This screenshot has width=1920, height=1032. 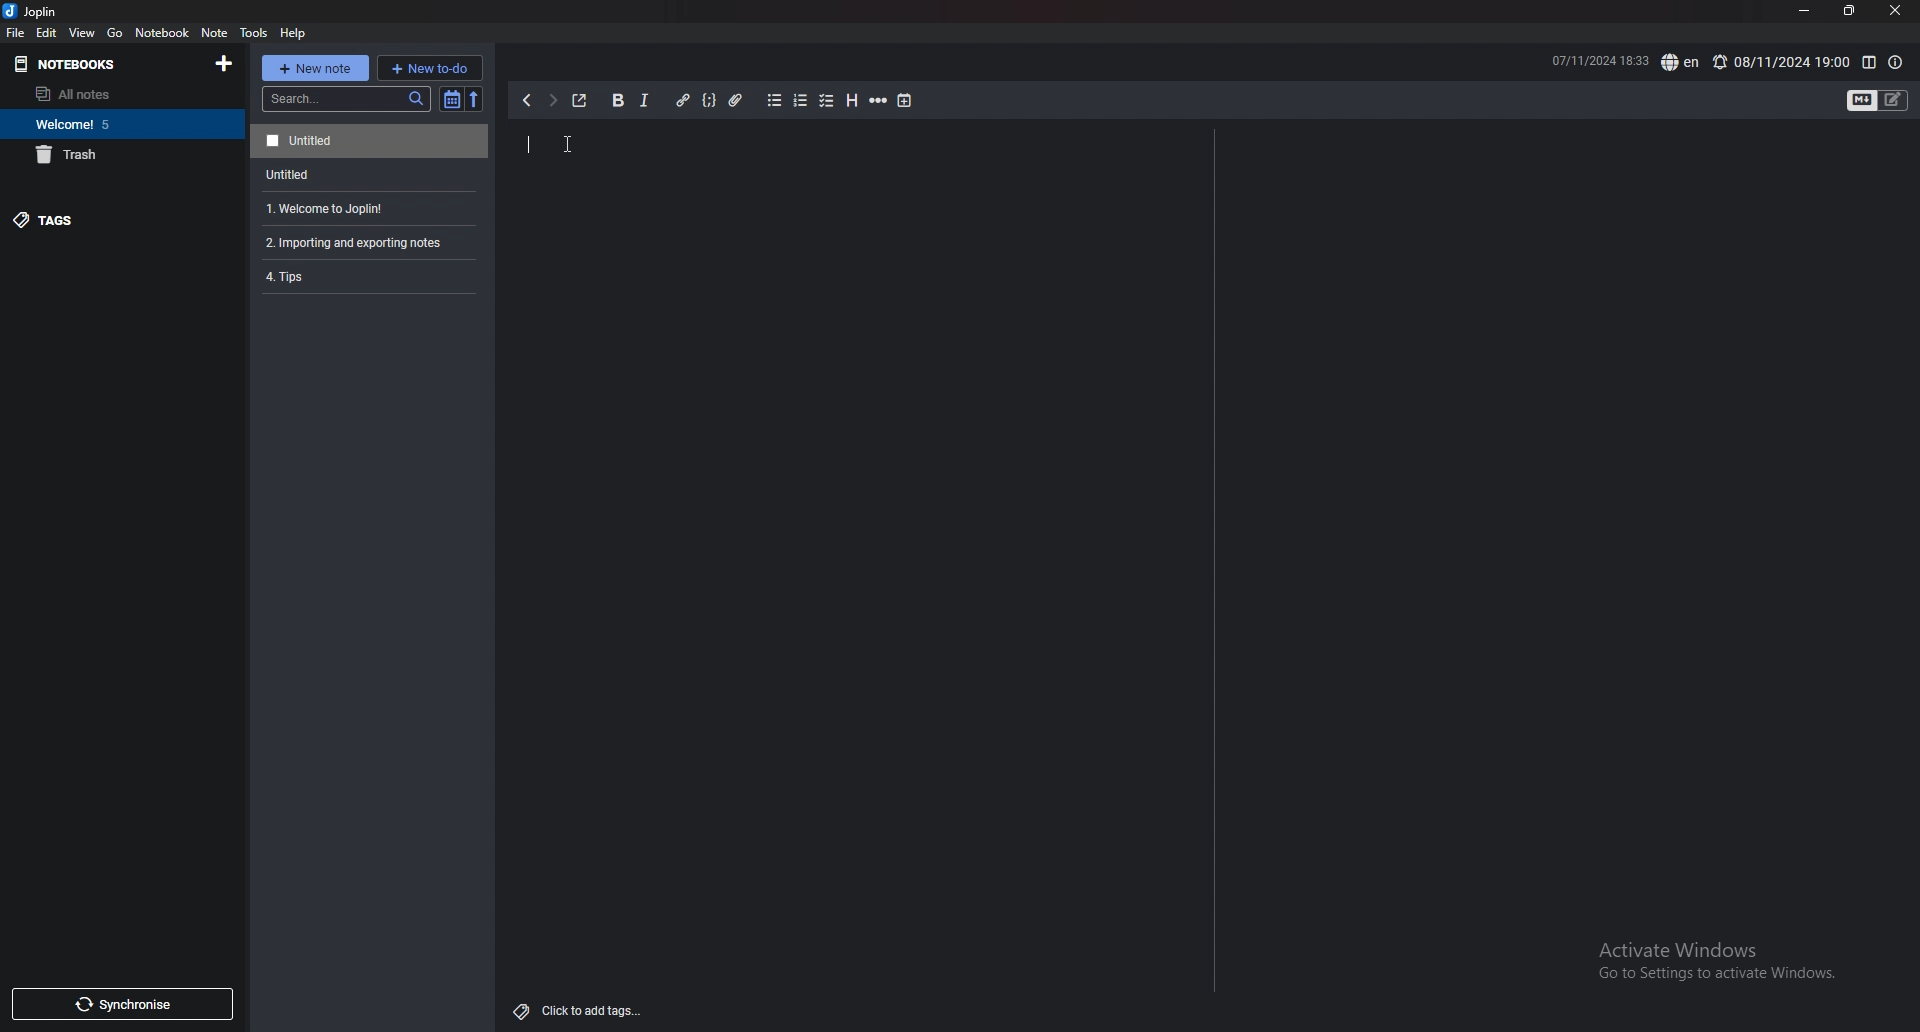 What do you see at coordinates (774, 101) in the screenshot?
I see `bullet list` at bounding box center [774, 101].